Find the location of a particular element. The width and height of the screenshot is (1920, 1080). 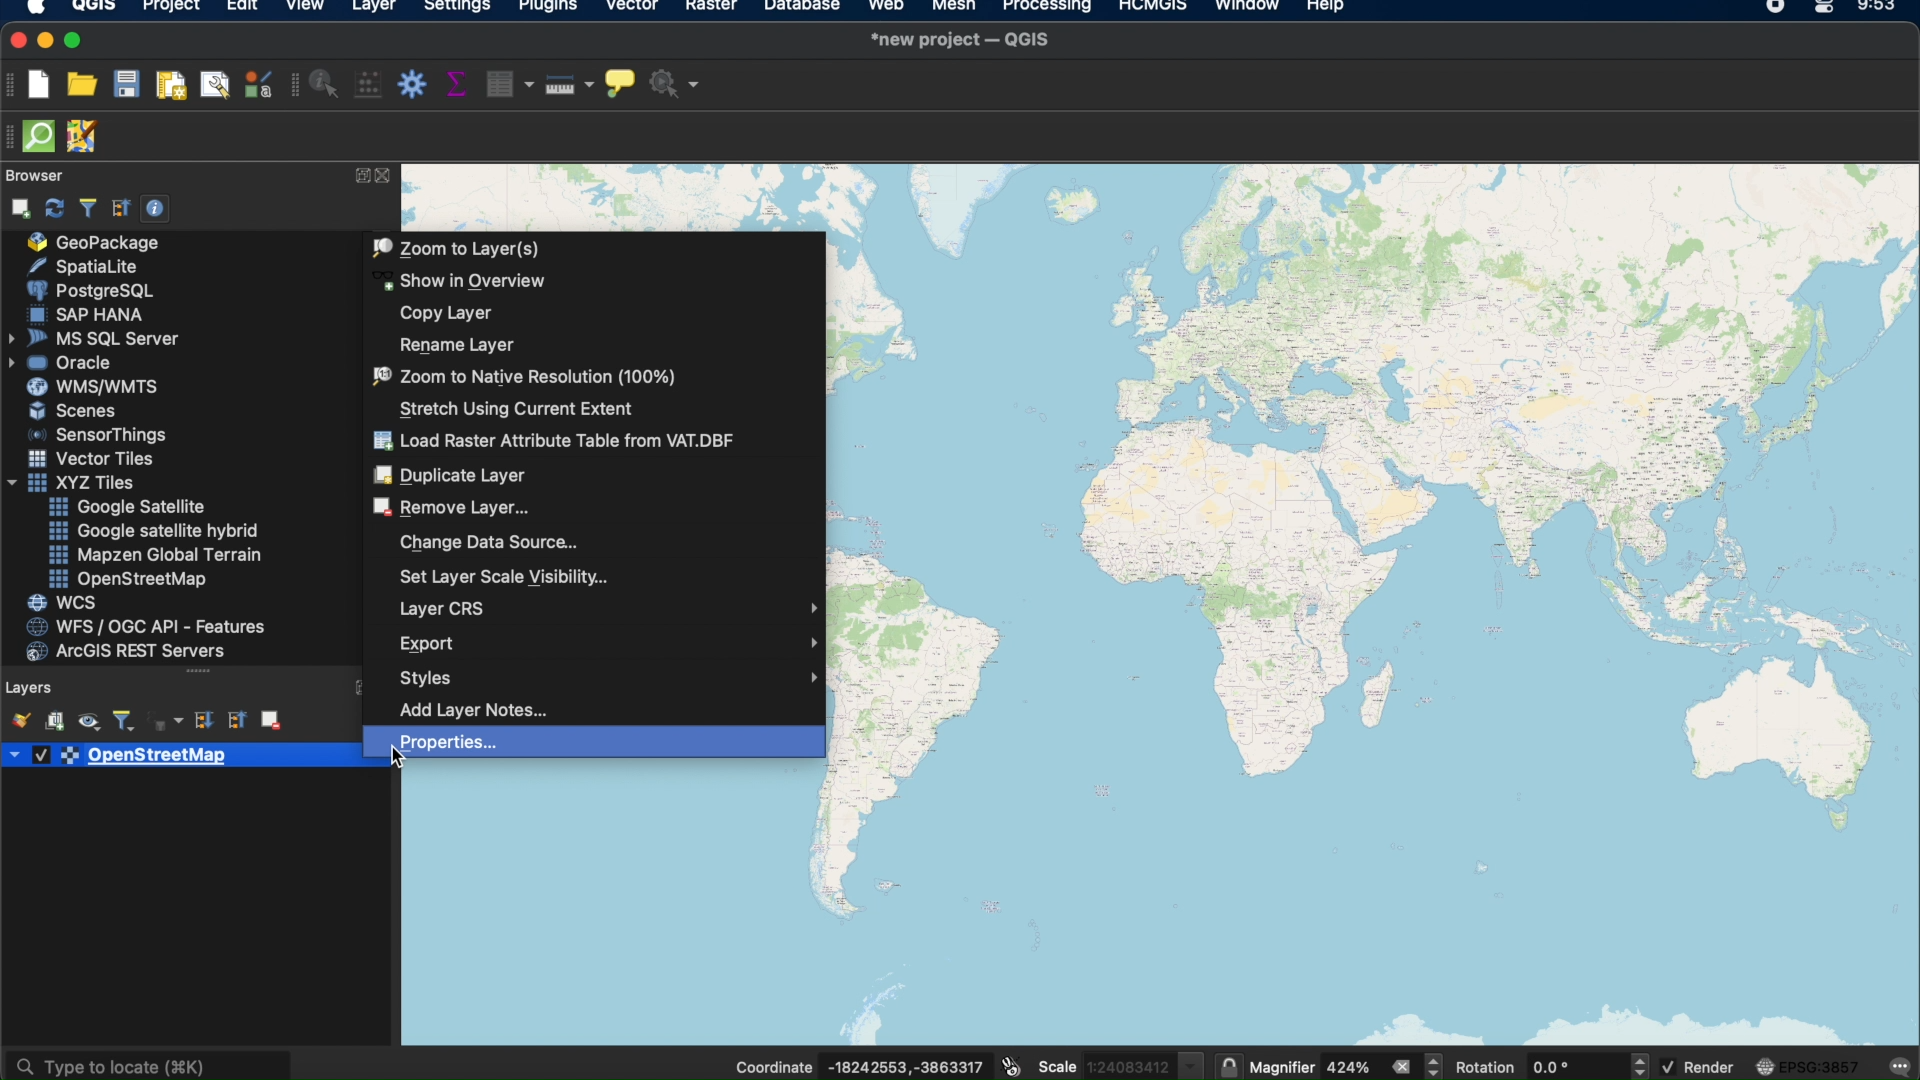

change data source is located at coordinates (490, 542).